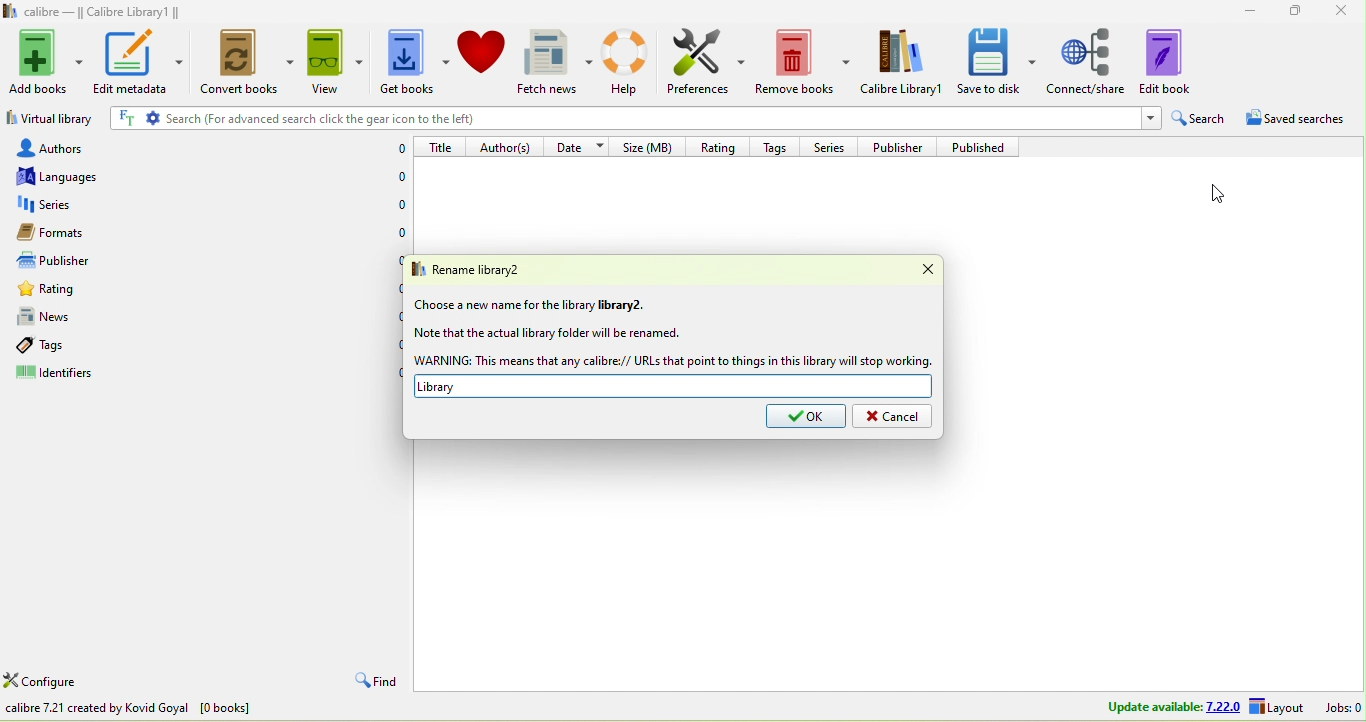 The width and height of the screenshot is (1366, 722). I want to click on search (for advanced search click the gear icon to the left, so click(631, 120).